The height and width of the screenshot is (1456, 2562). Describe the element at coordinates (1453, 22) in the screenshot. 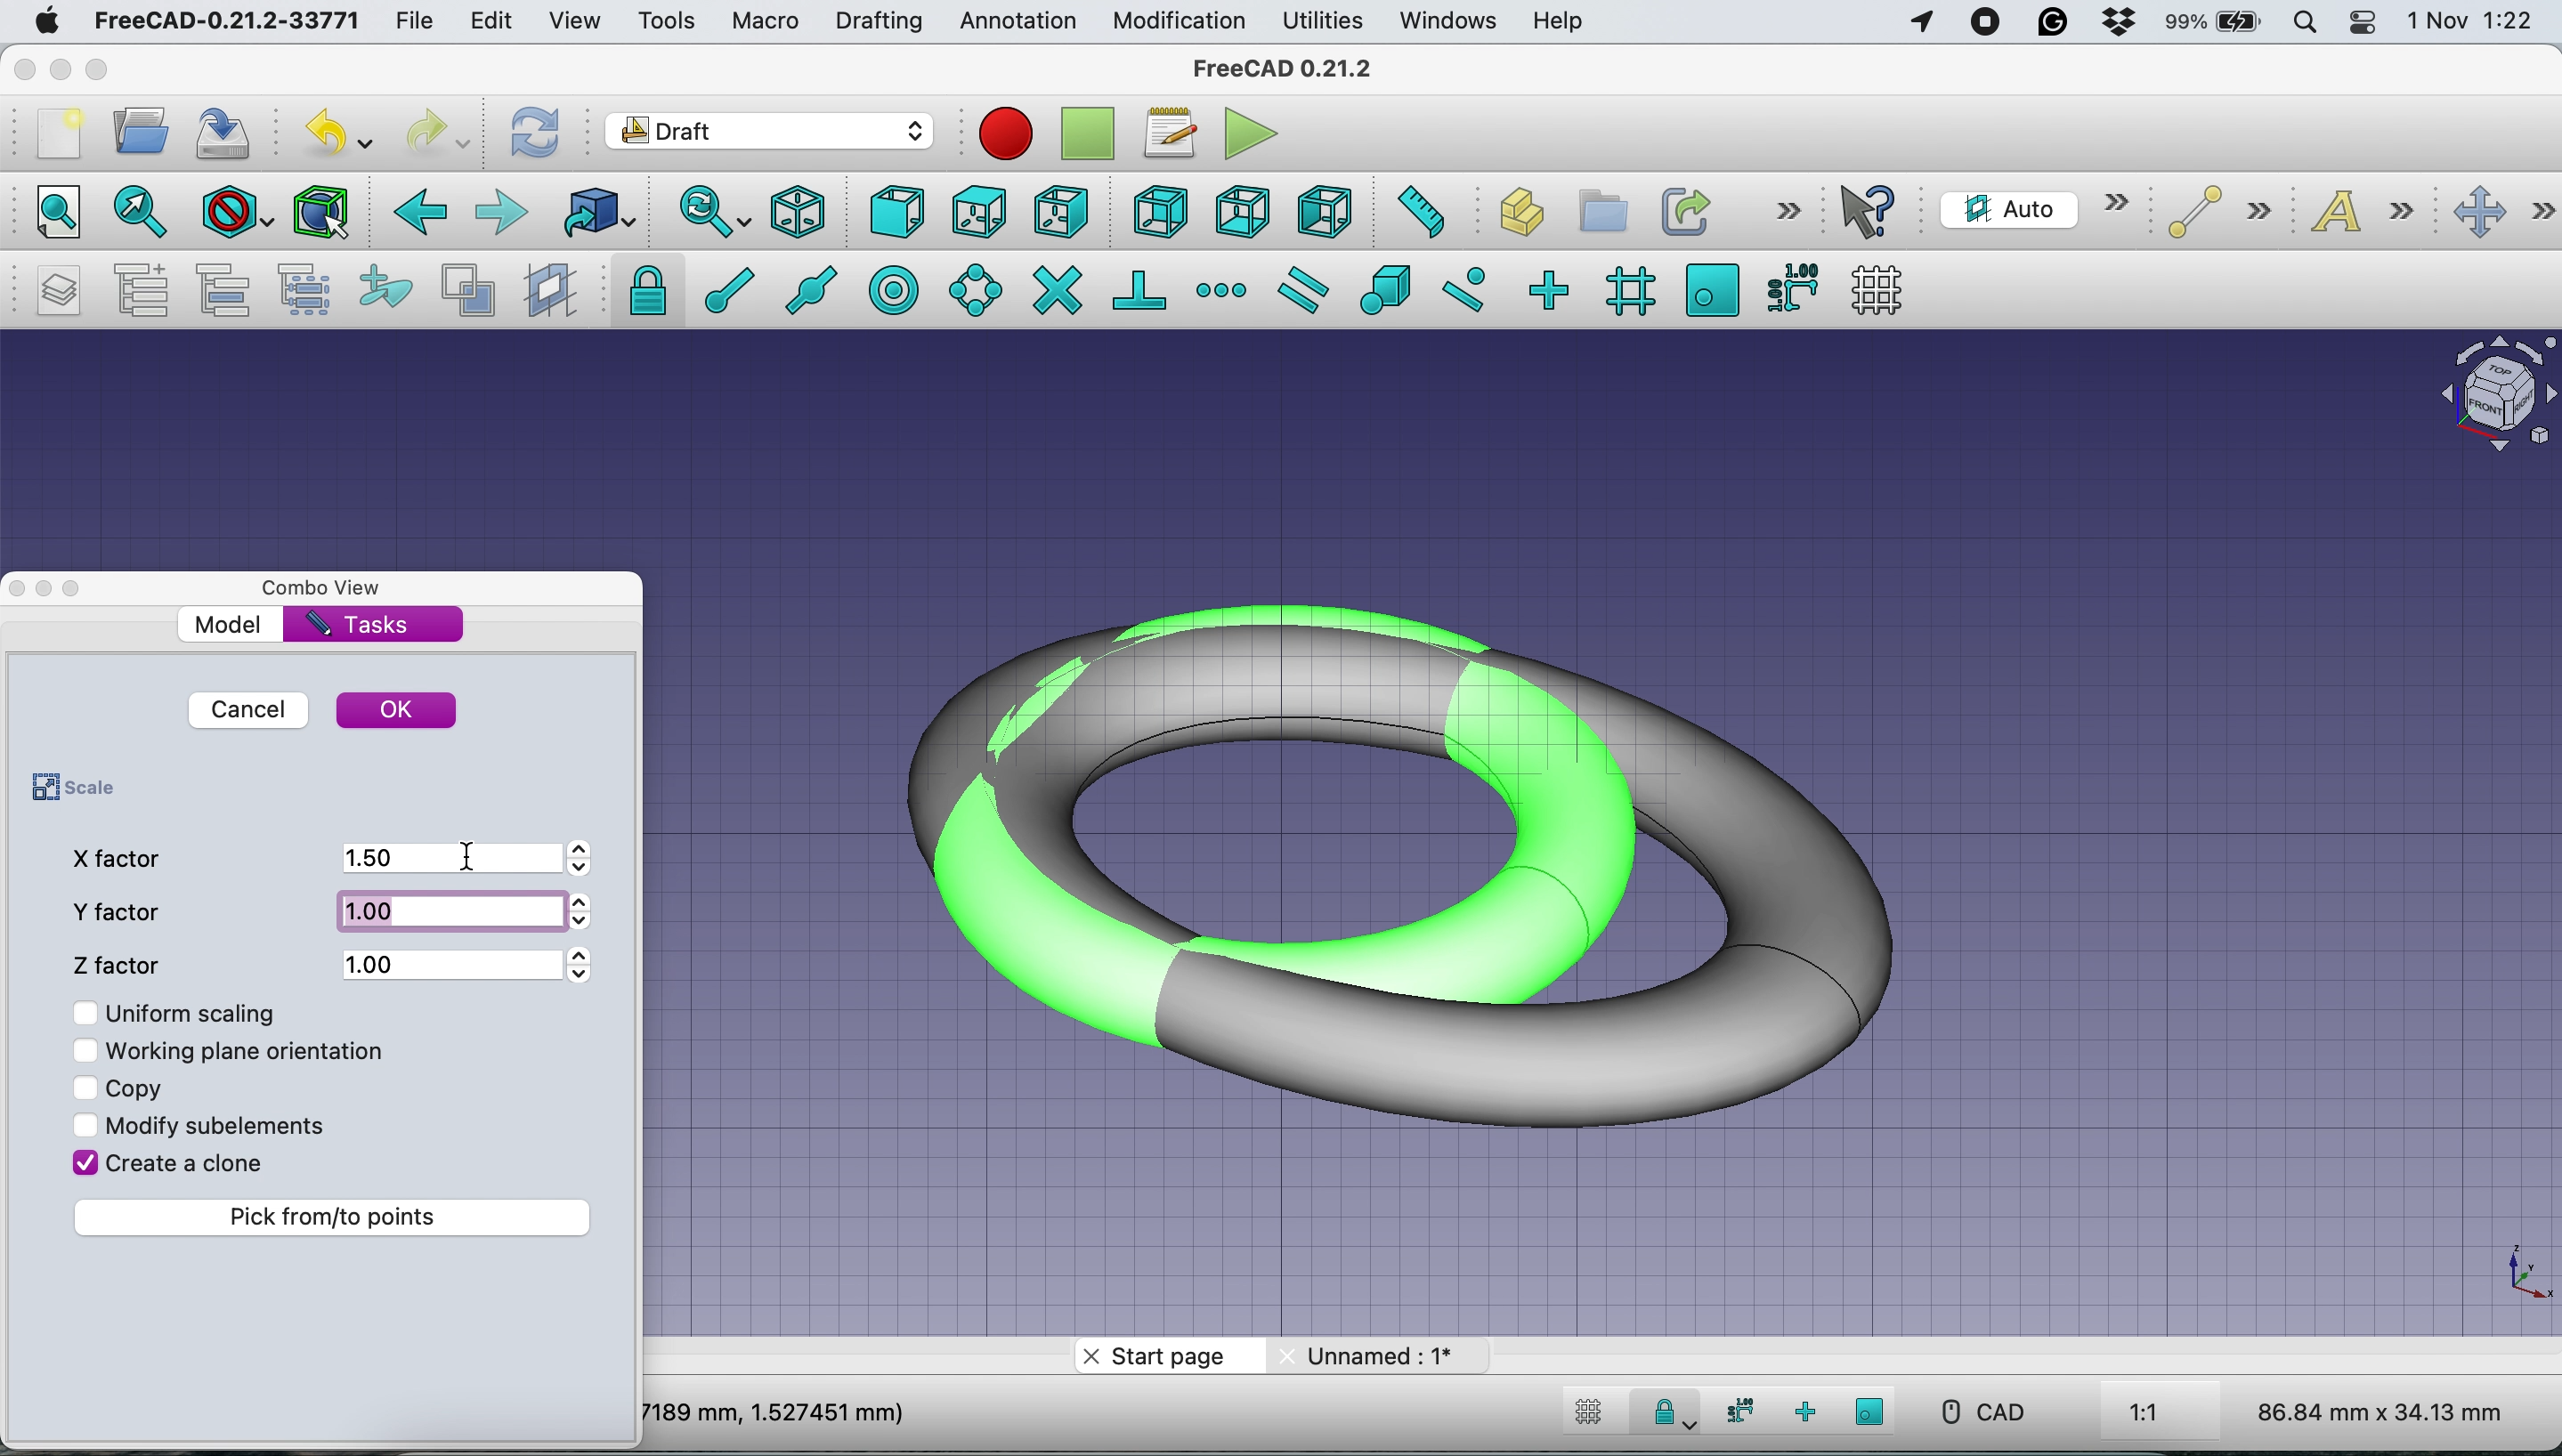

I see `windows` at that location.